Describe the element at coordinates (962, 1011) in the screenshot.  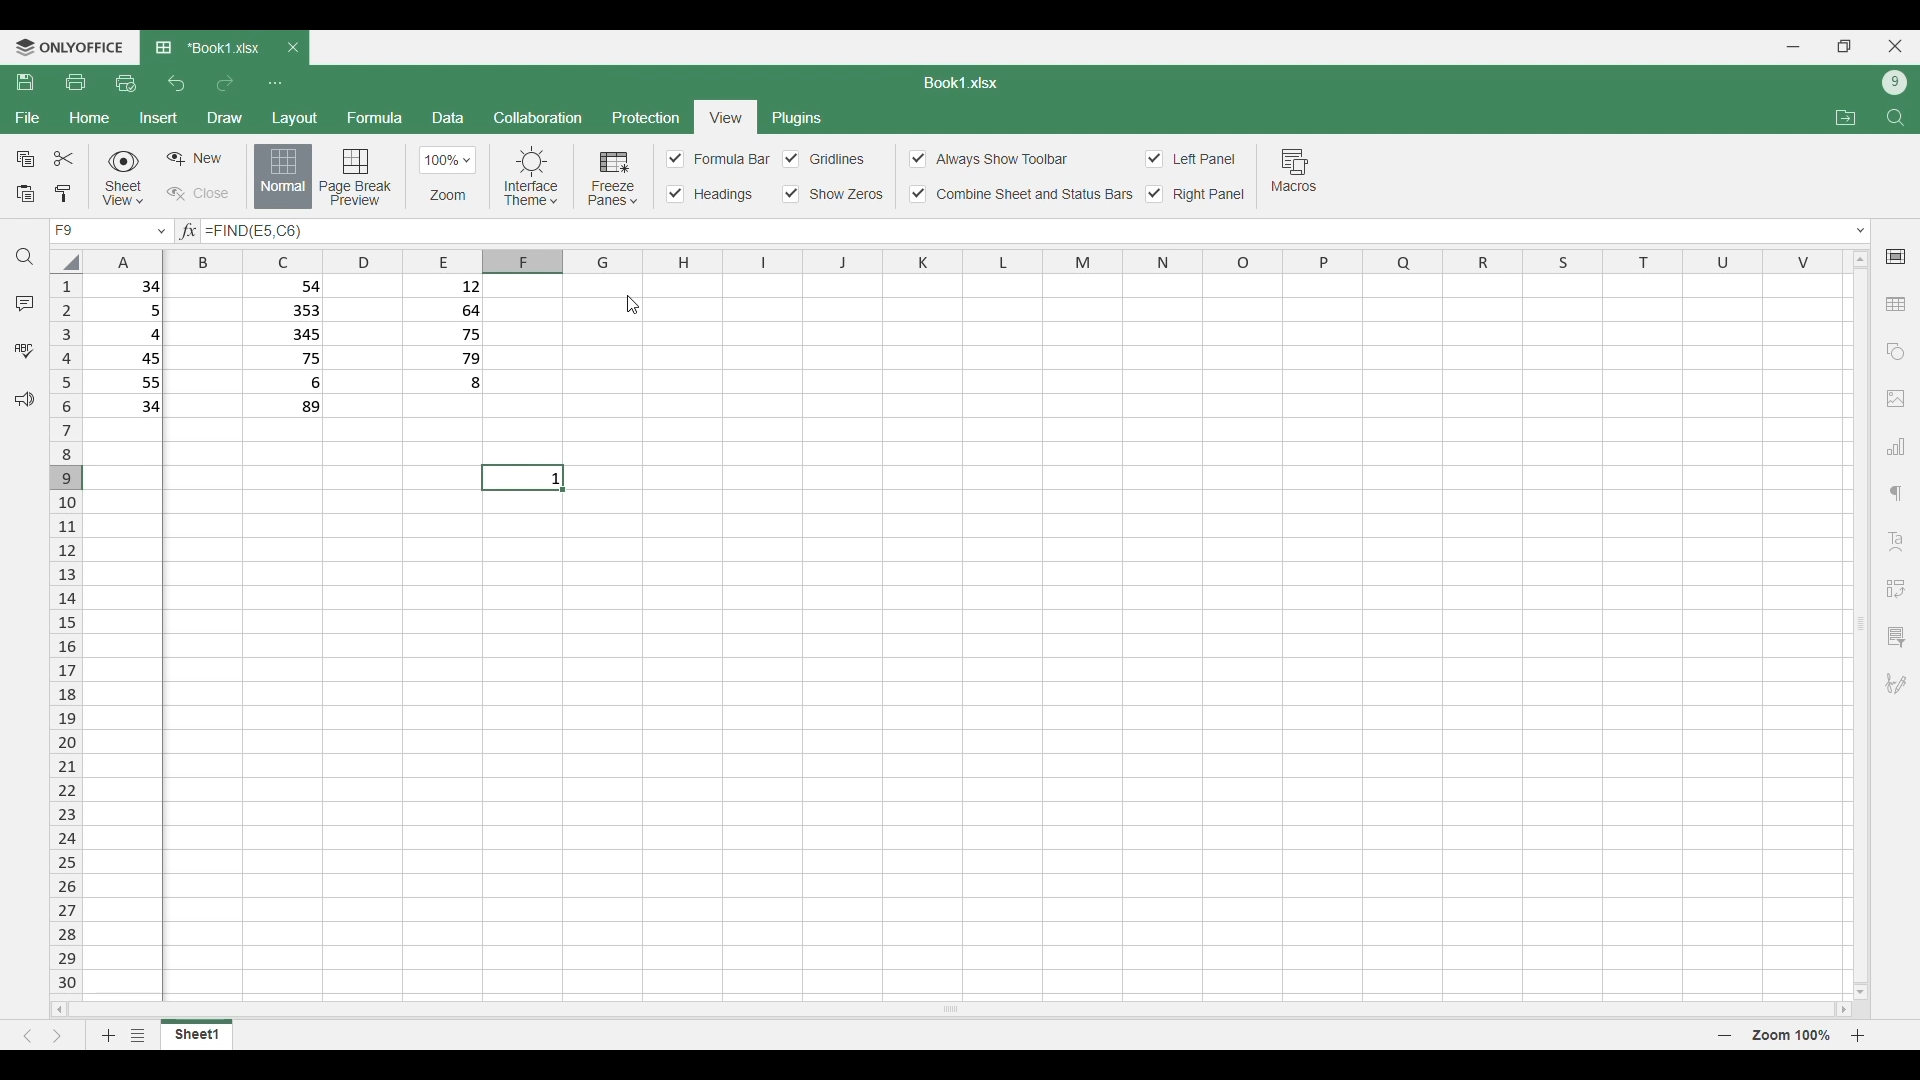
I see `Horizontal slide bar` at that location.